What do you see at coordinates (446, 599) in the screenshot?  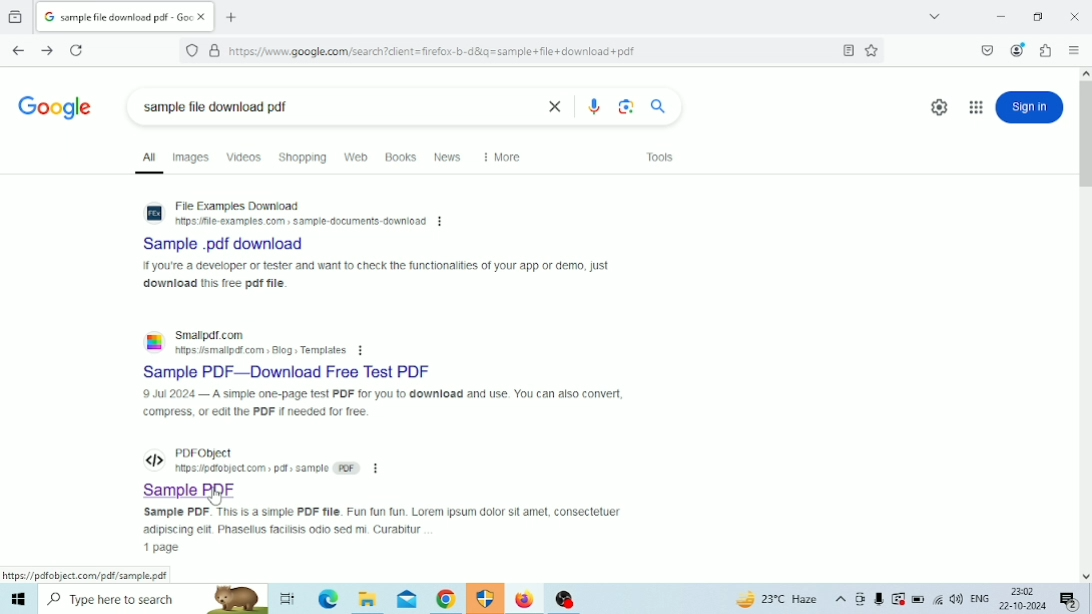 I see `Google Chrome` at bounding box center [446, 599].